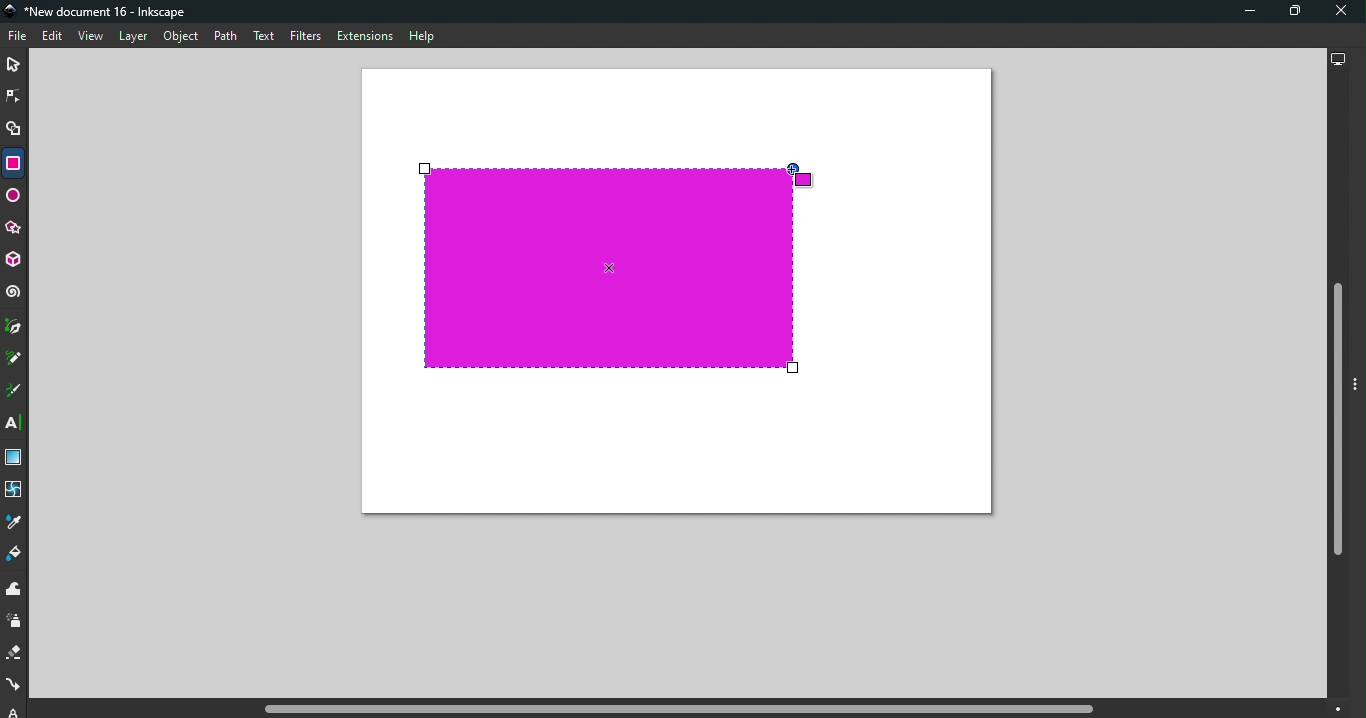  I want to click on View, so click(89, 36).